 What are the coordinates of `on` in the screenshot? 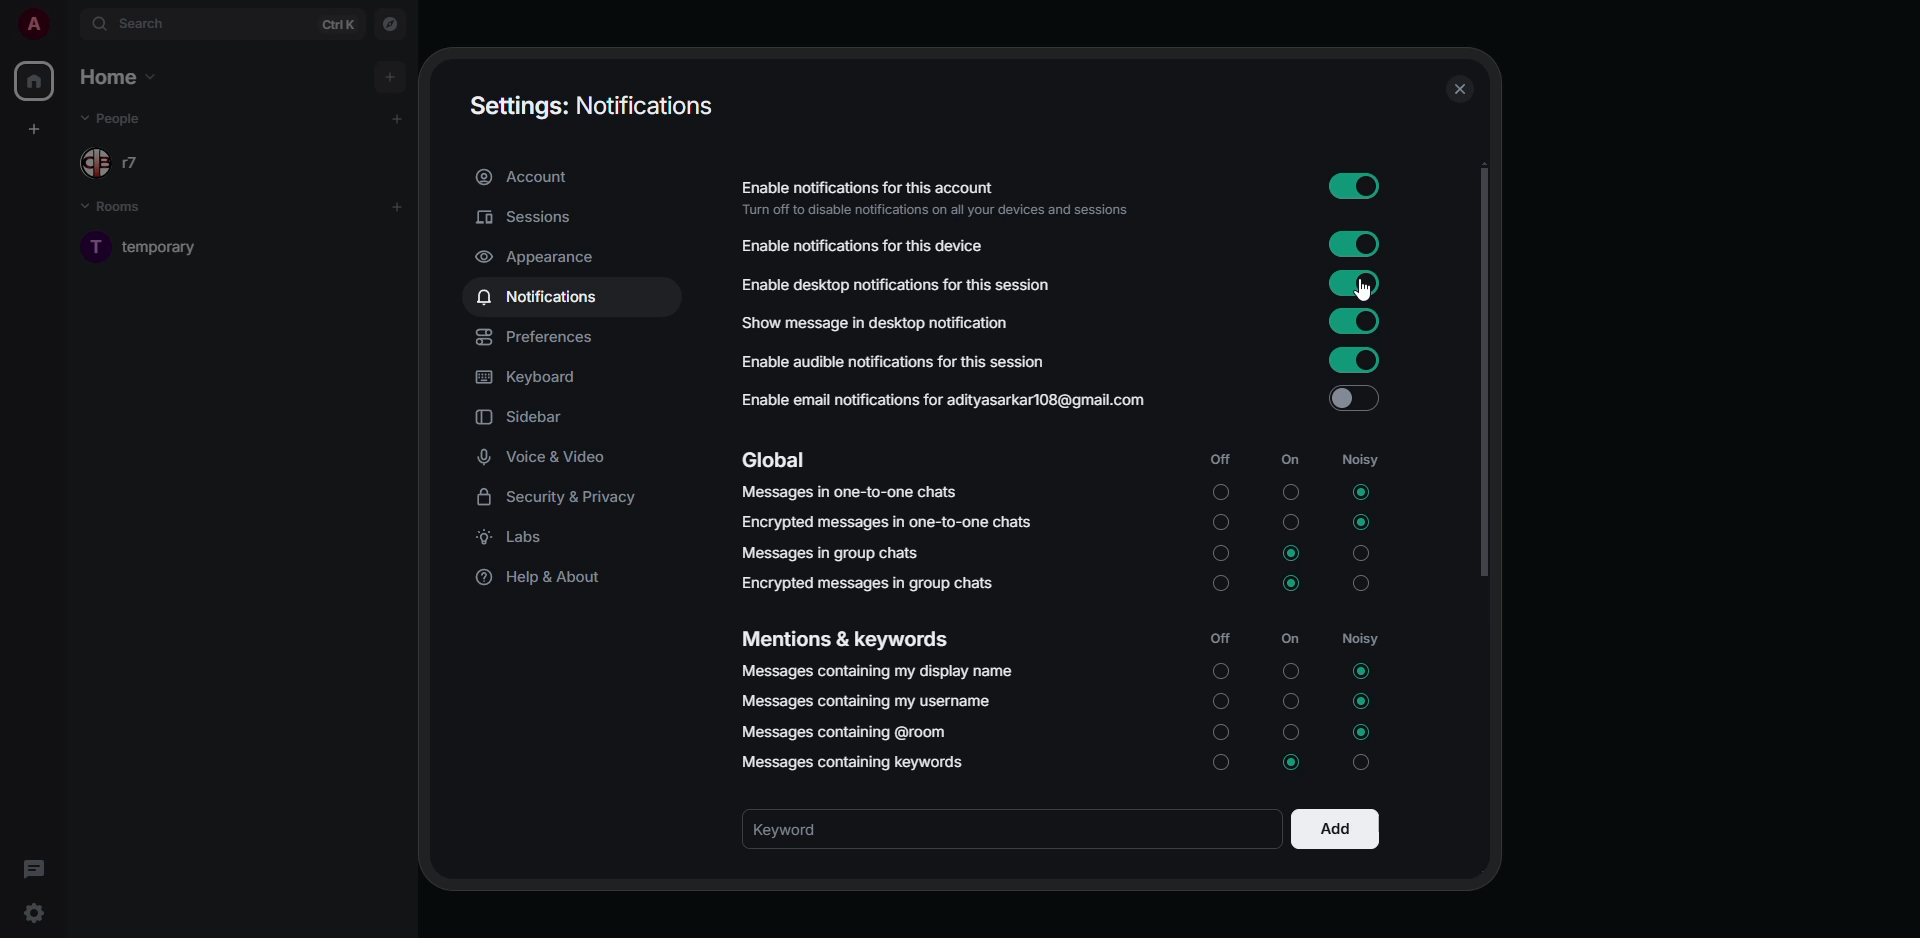 It's located at (1297, 637).